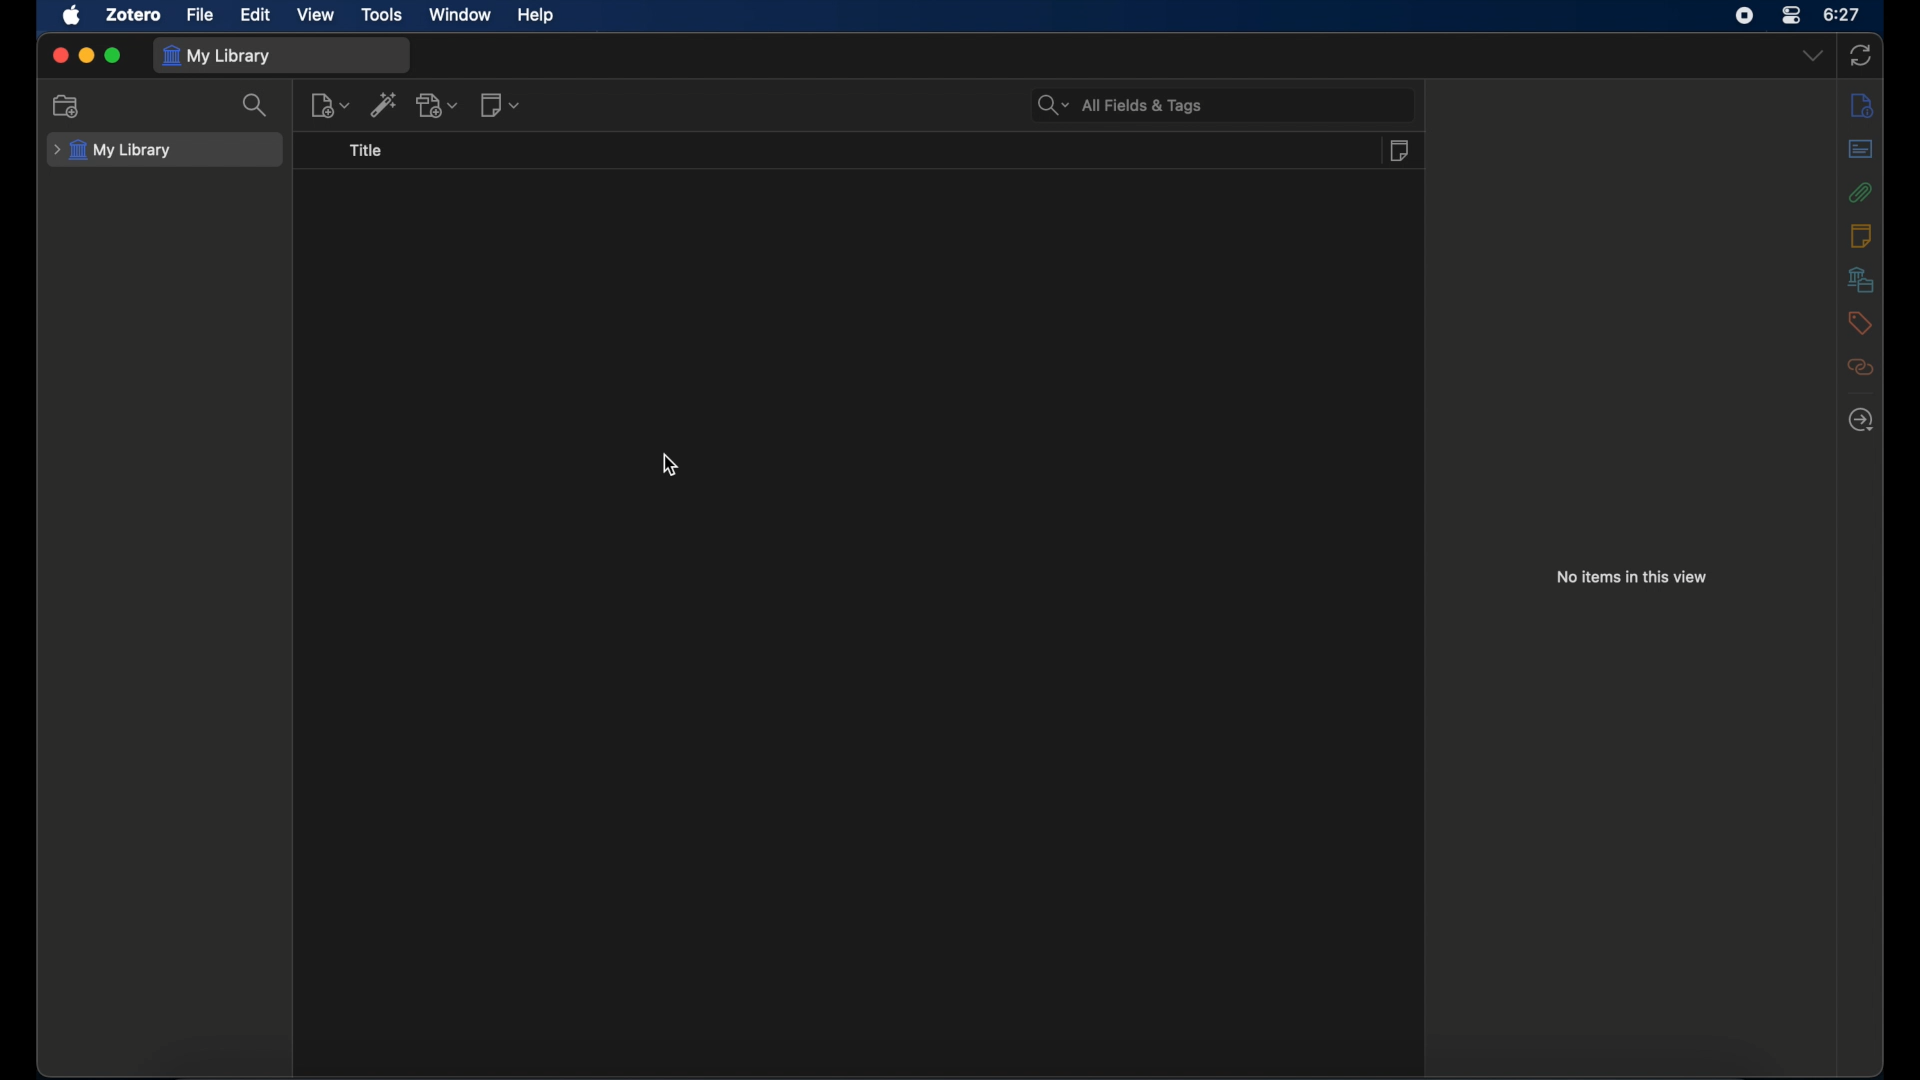 The height and width of the screenshot is (1080, 1920). I want to click on screen recorder, so click(1744, 15).